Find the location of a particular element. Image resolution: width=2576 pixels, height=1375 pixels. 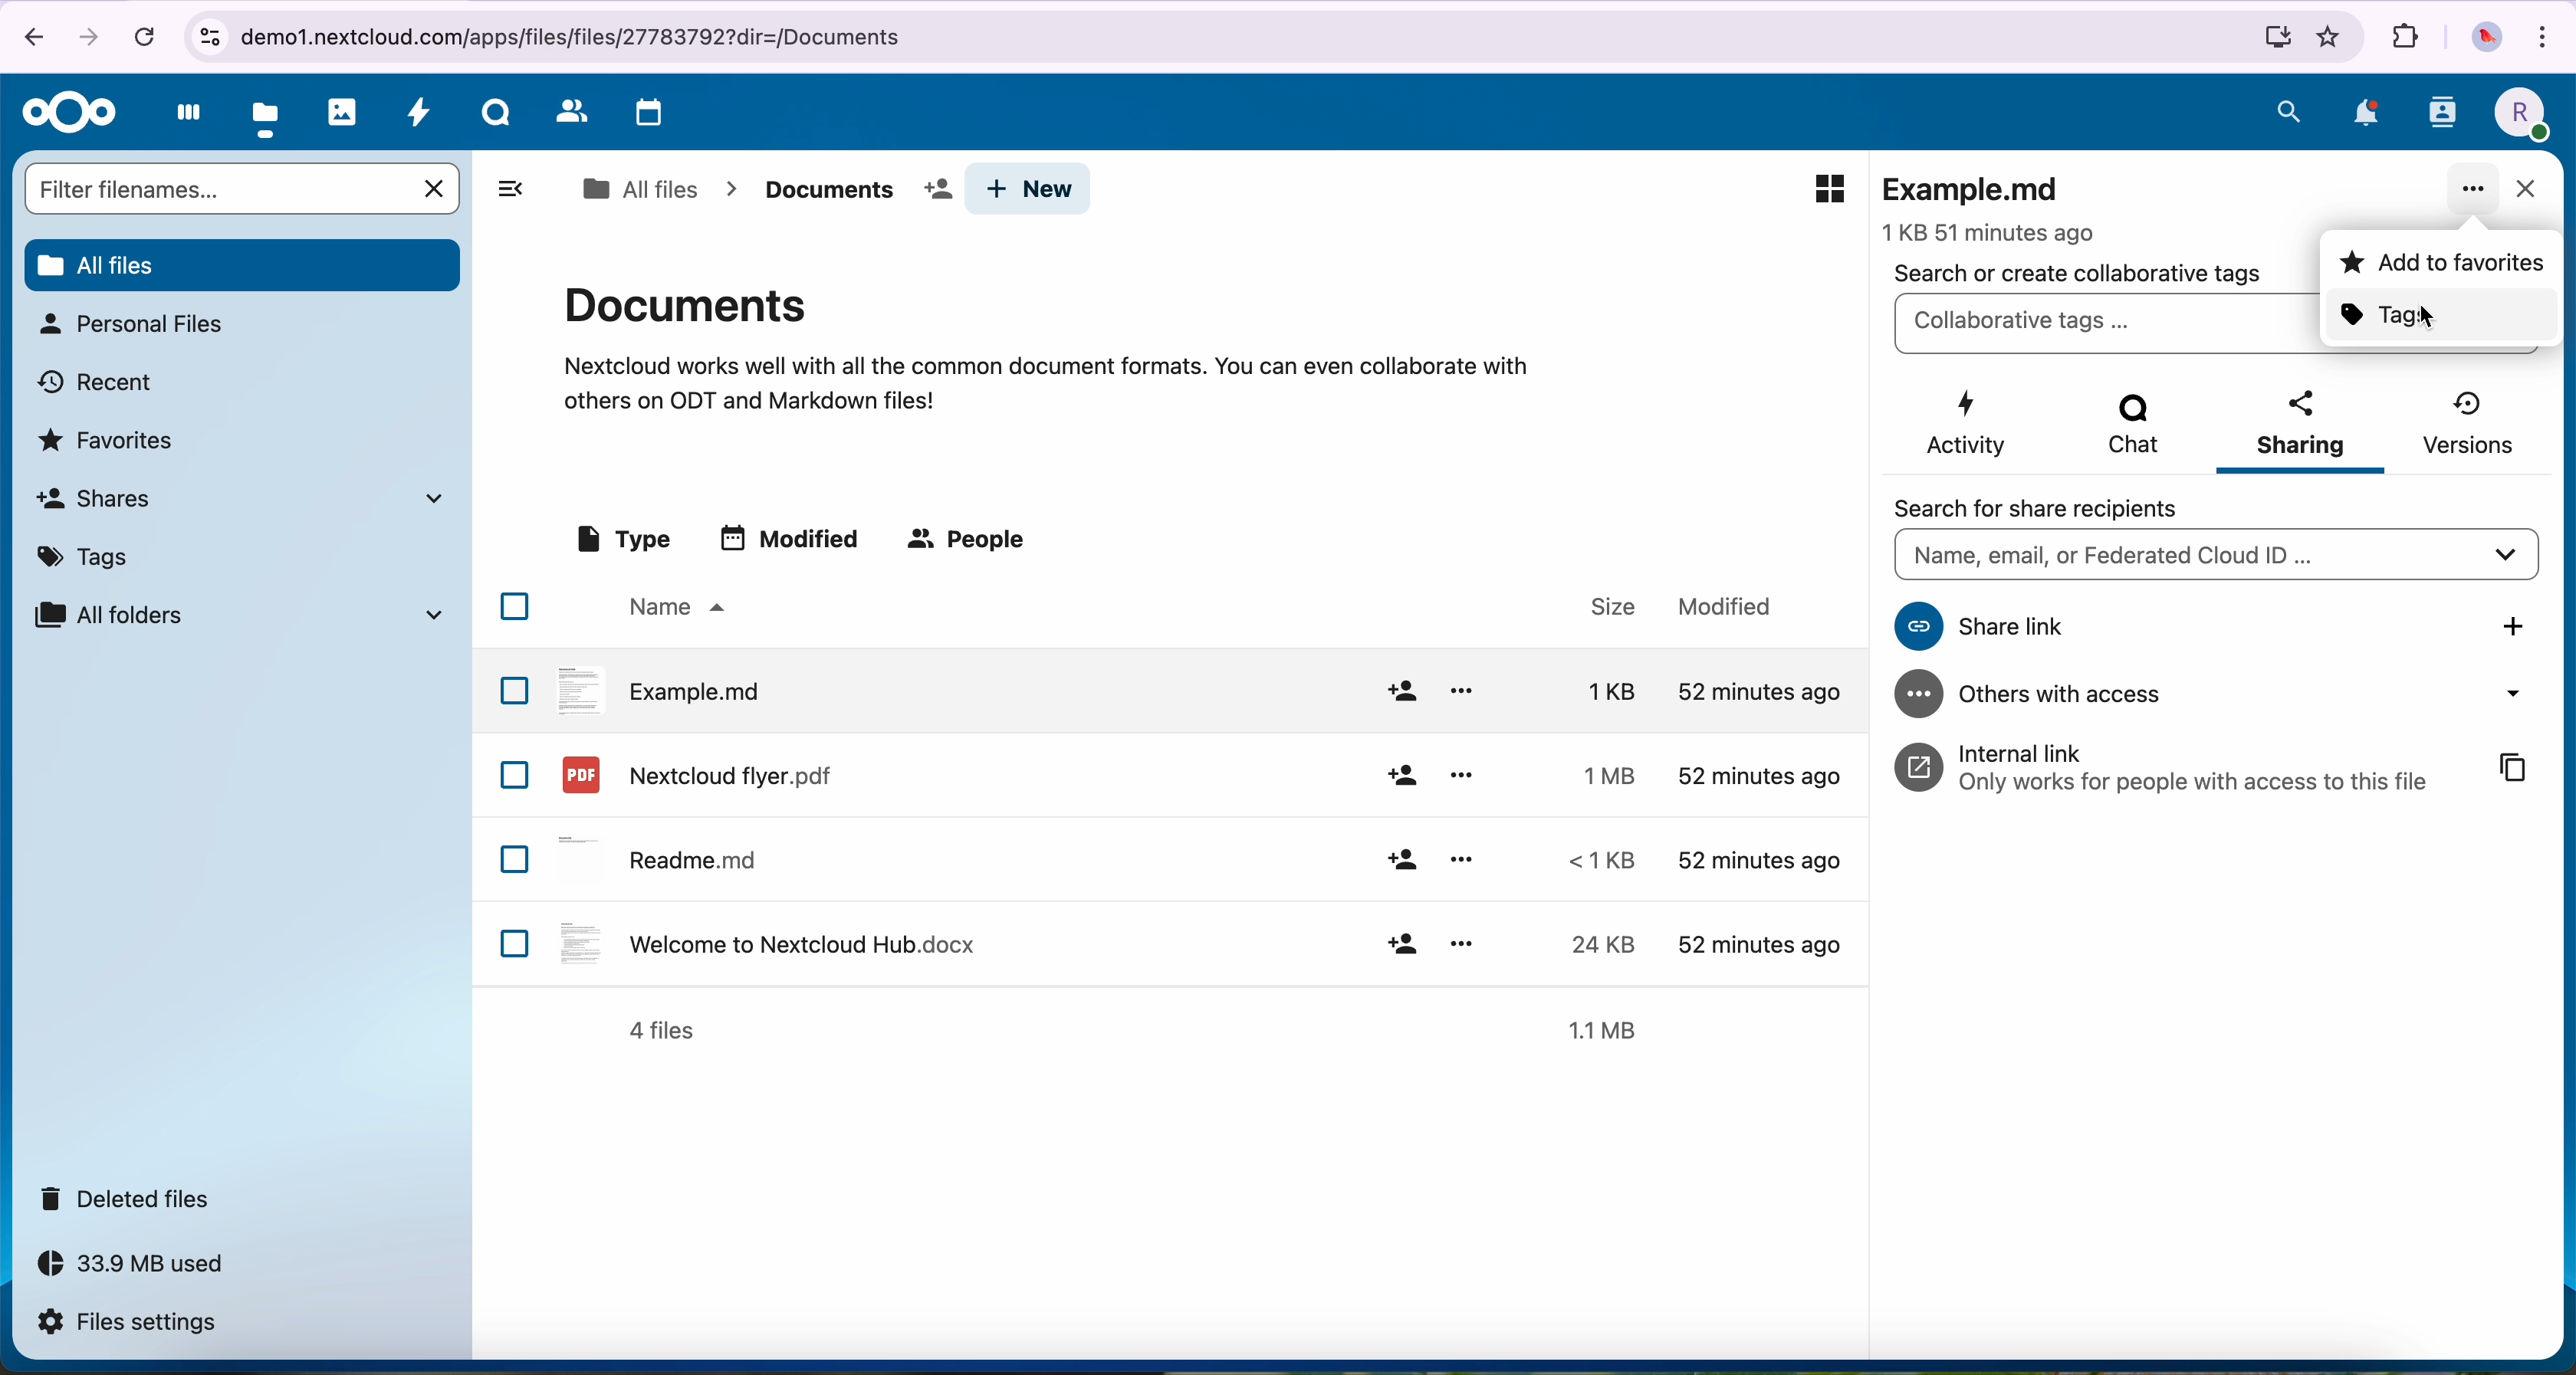

cursor is located at coordinates (2428, 317).